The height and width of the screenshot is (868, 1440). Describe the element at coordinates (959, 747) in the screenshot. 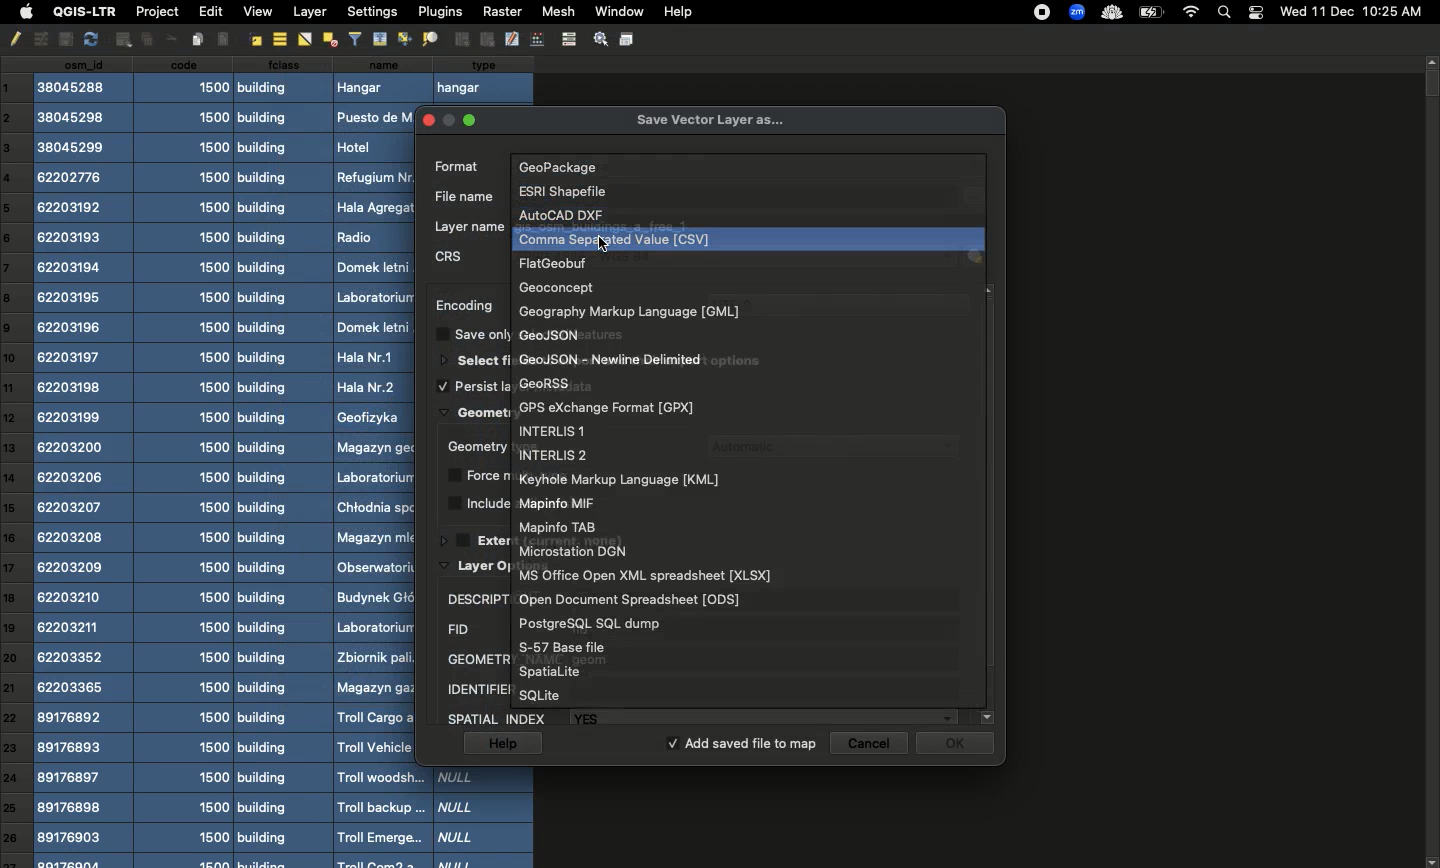

I see `Ok` at that location.